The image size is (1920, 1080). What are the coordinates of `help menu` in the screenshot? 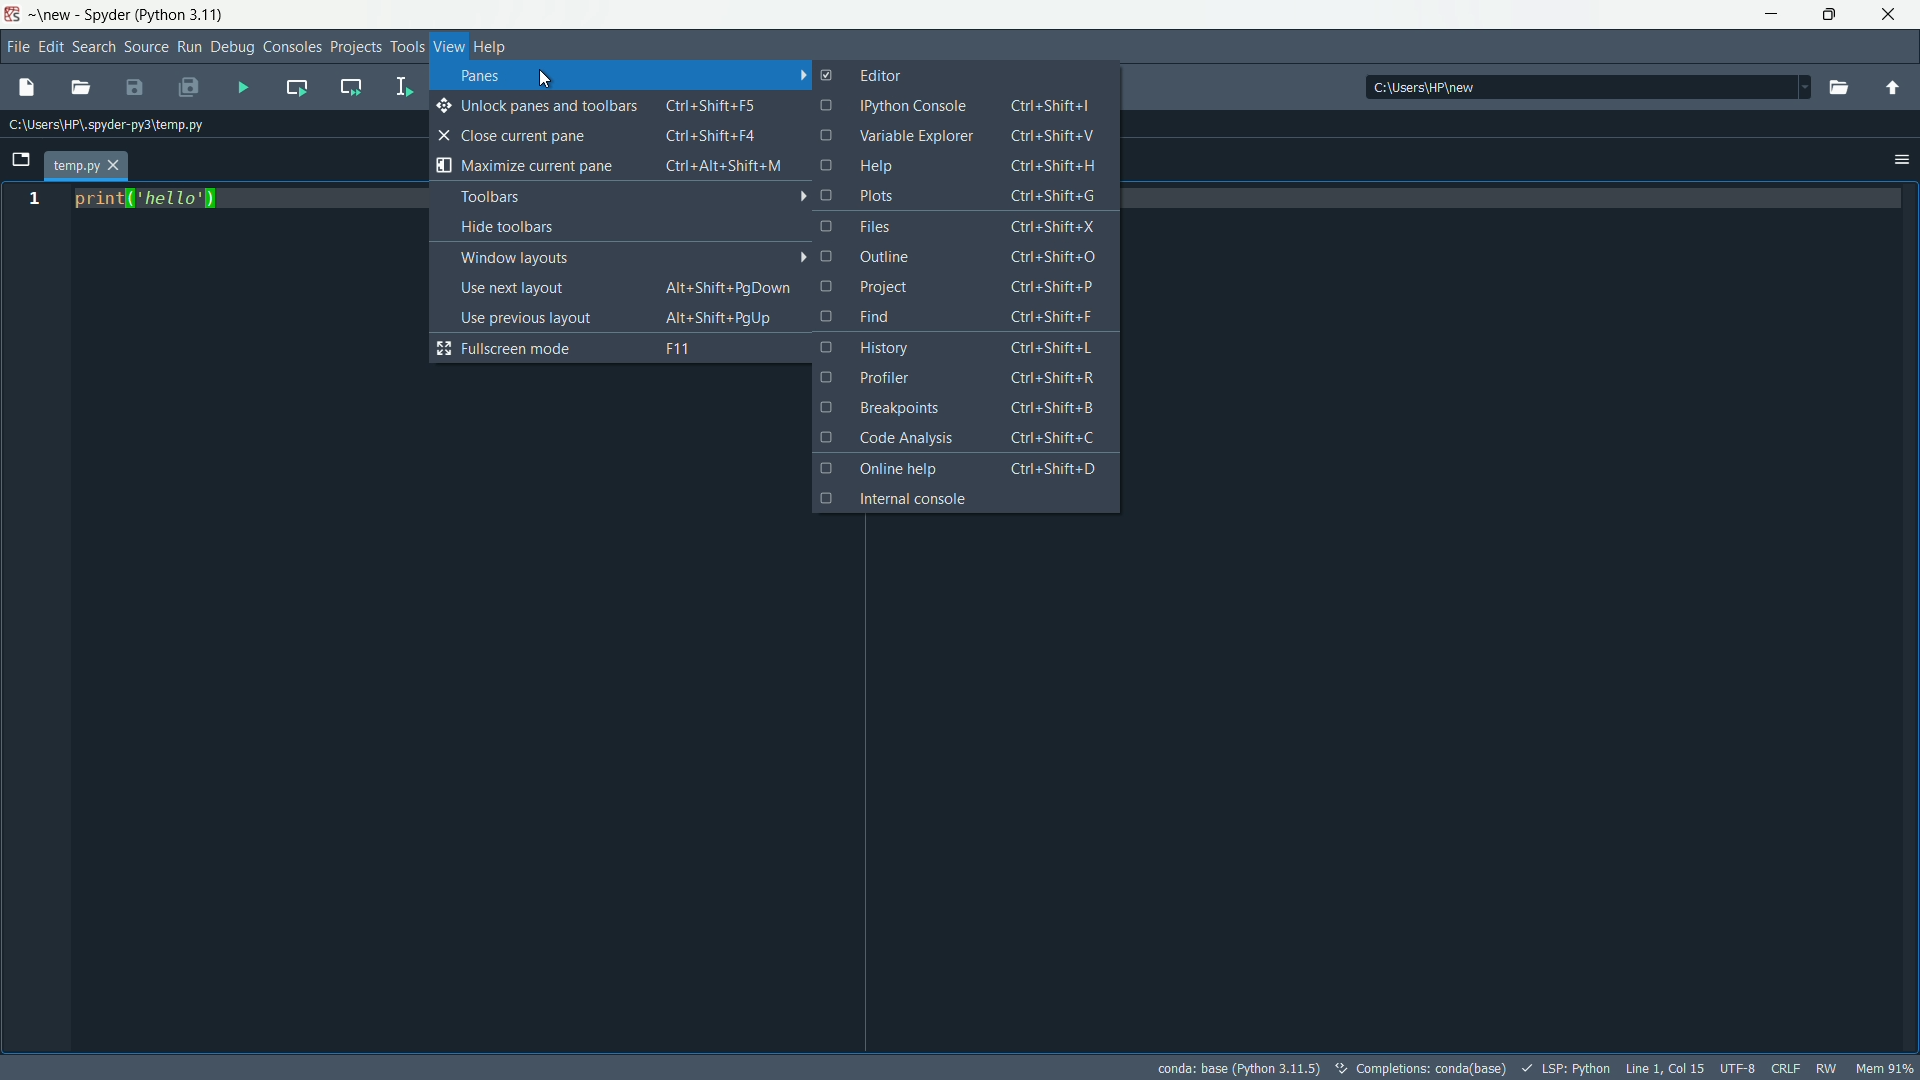 It's located at (494, 46).